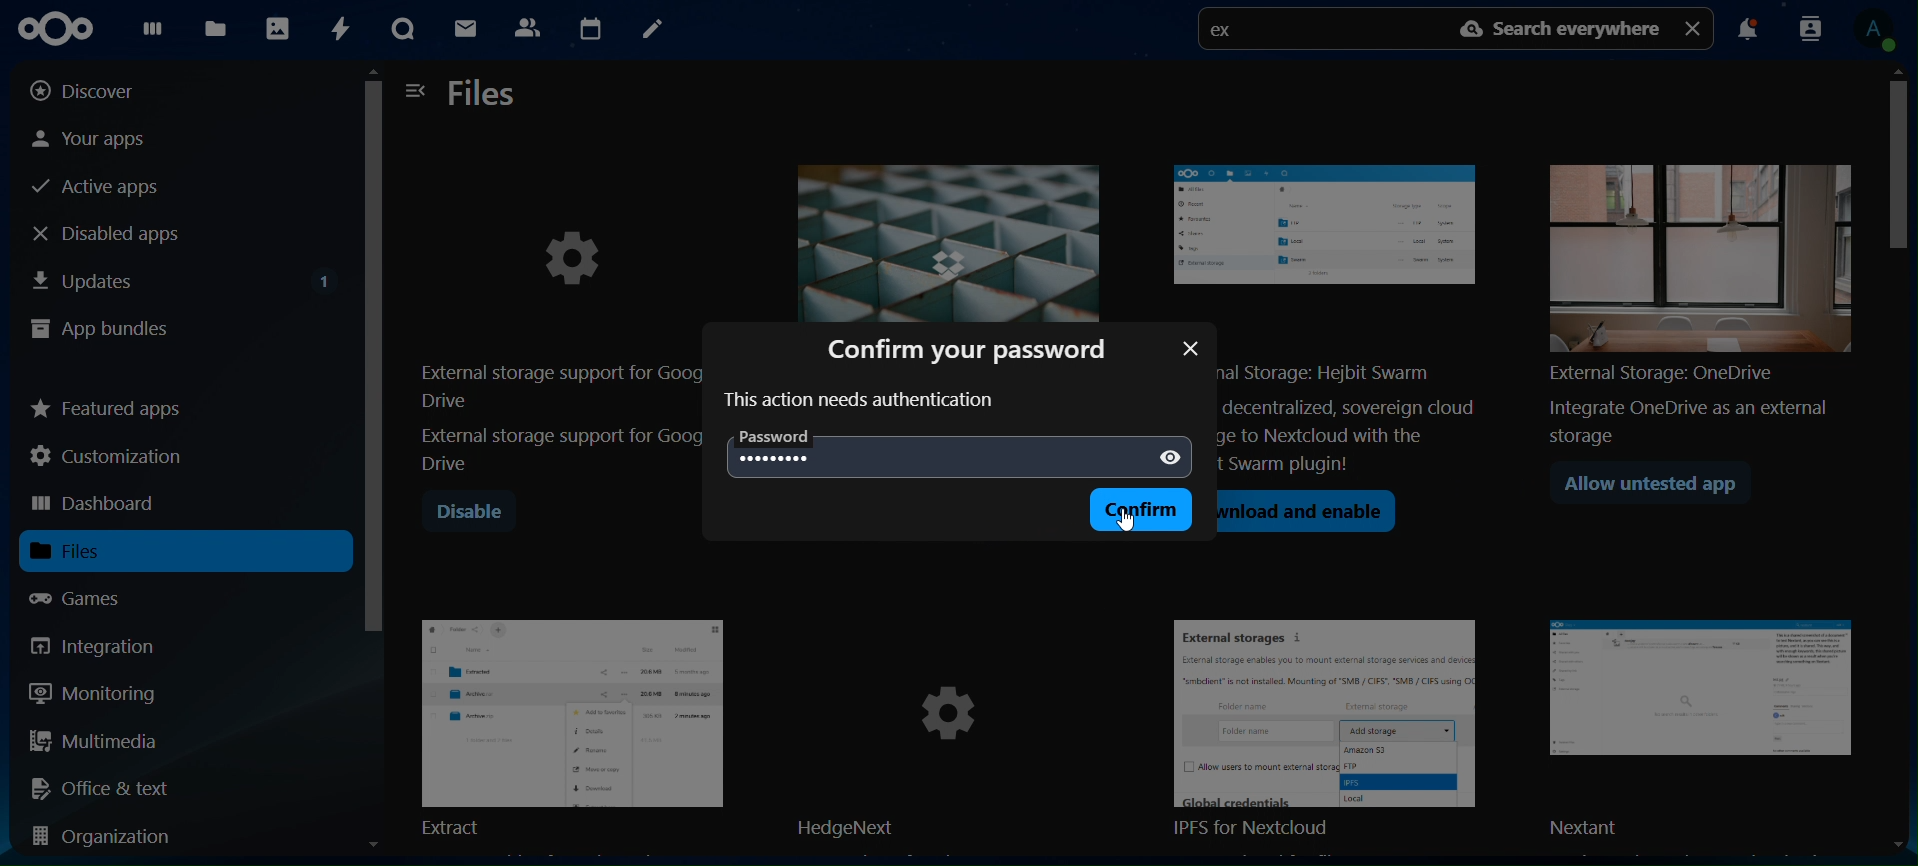 The height and width of the screenshot is (866, 1918). Describe the element at coordinates (1660, 487) in the screenshot. I see `allow untested app` at that location.